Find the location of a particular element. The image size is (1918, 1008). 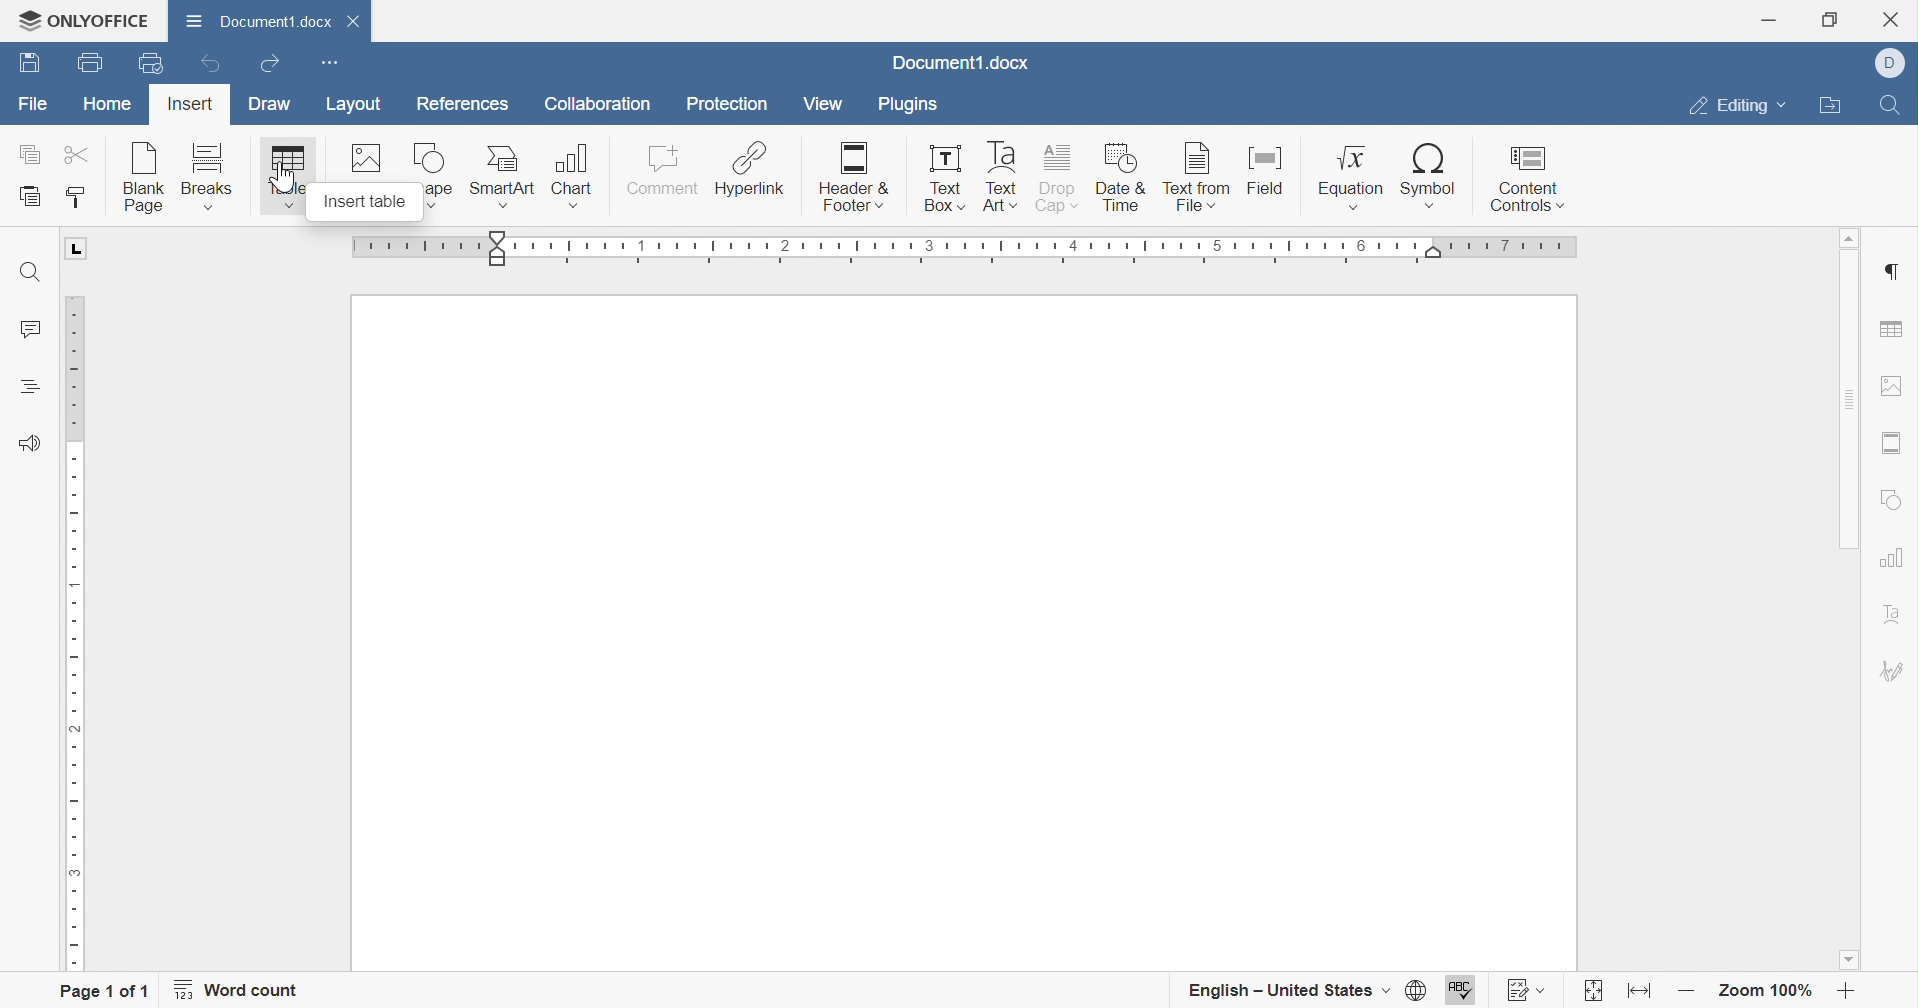

cursor is located at coordinates (297, 187).